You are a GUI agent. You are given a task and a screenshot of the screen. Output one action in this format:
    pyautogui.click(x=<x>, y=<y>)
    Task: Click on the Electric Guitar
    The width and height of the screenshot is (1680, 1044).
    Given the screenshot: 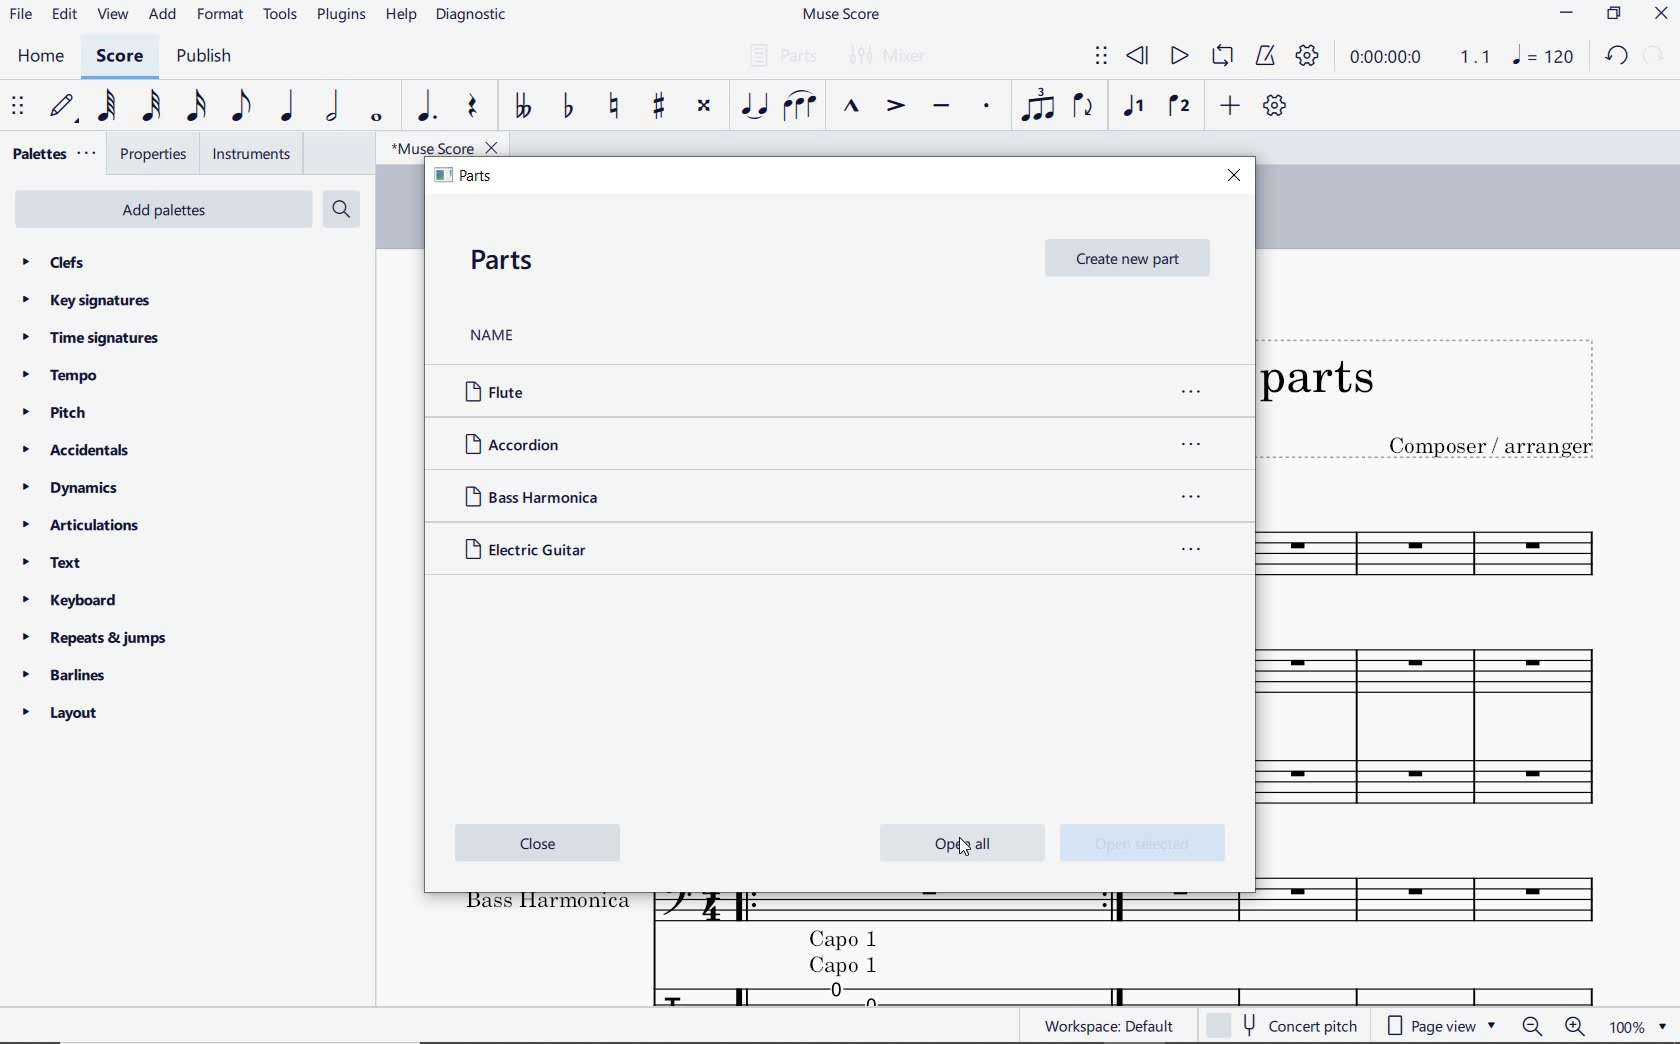 What is the action you would take?
    pyautogui.click(x=851, y=553)
    